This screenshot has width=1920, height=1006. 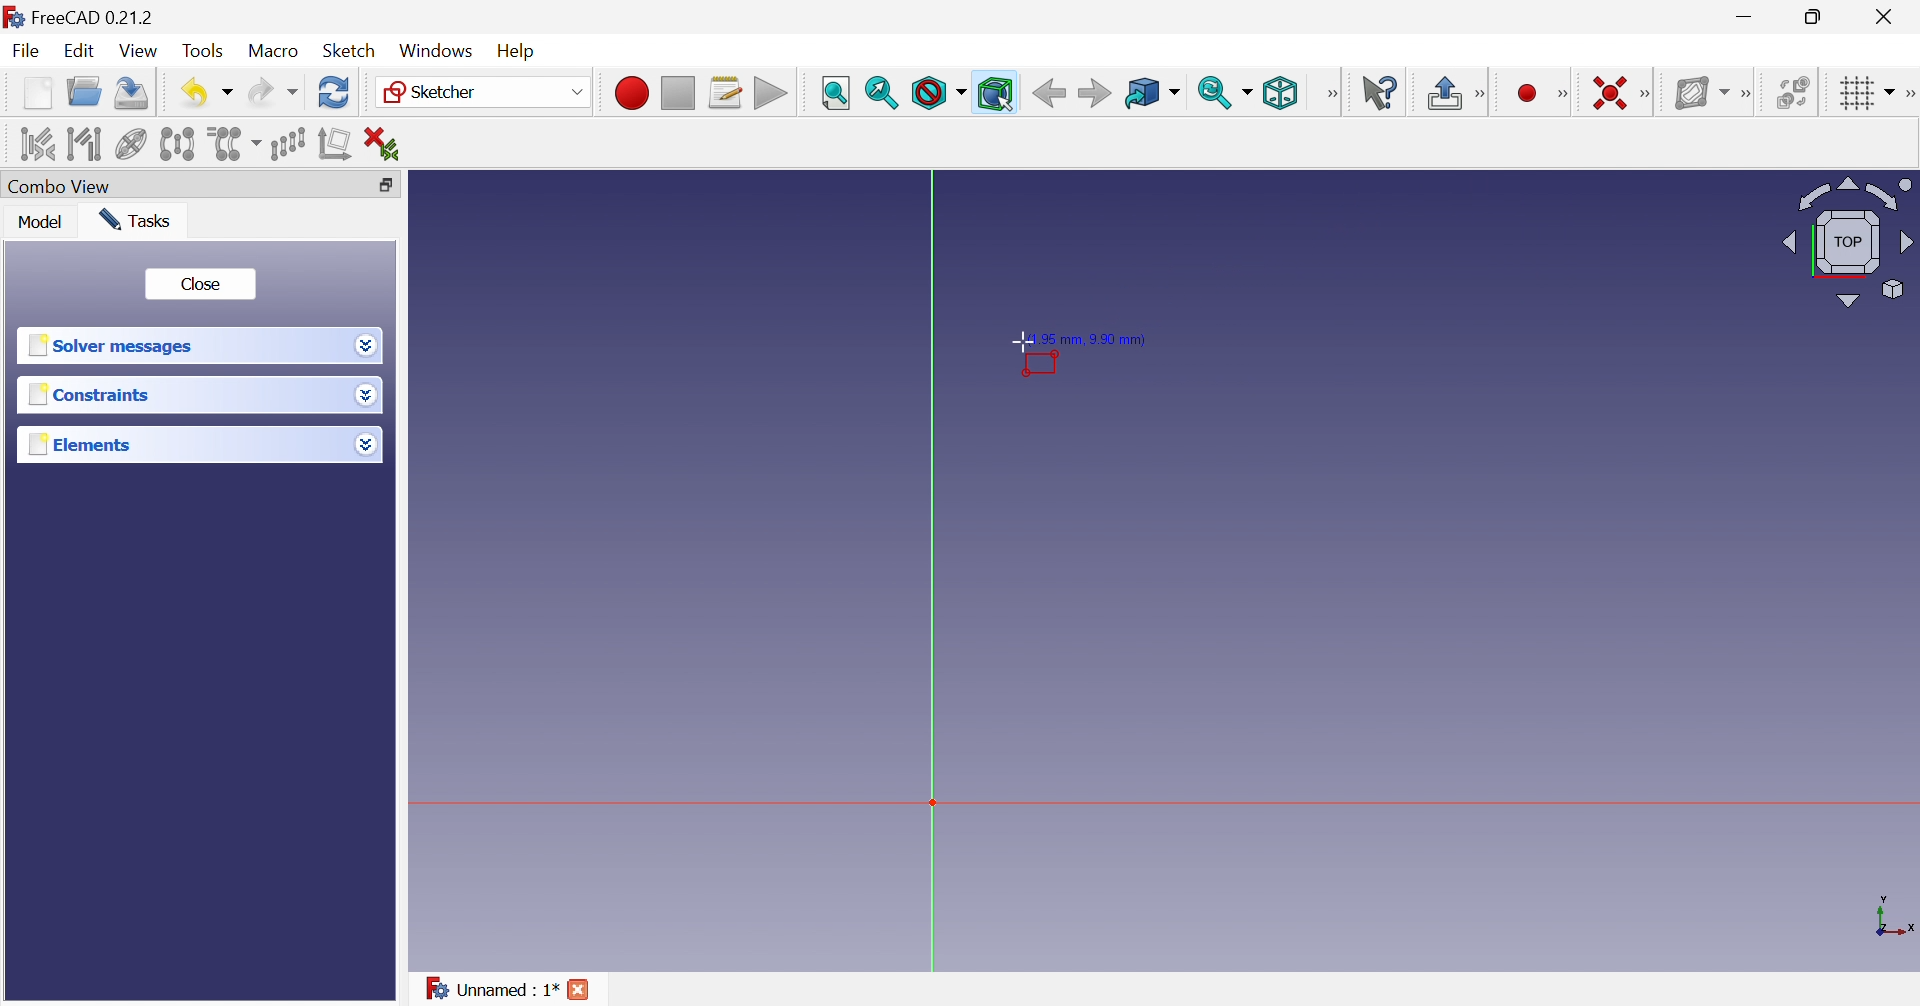 What do you see at coordinates (882, 92) in the screenshot?
I see `Fit selection` at bounding box center [882, 92].